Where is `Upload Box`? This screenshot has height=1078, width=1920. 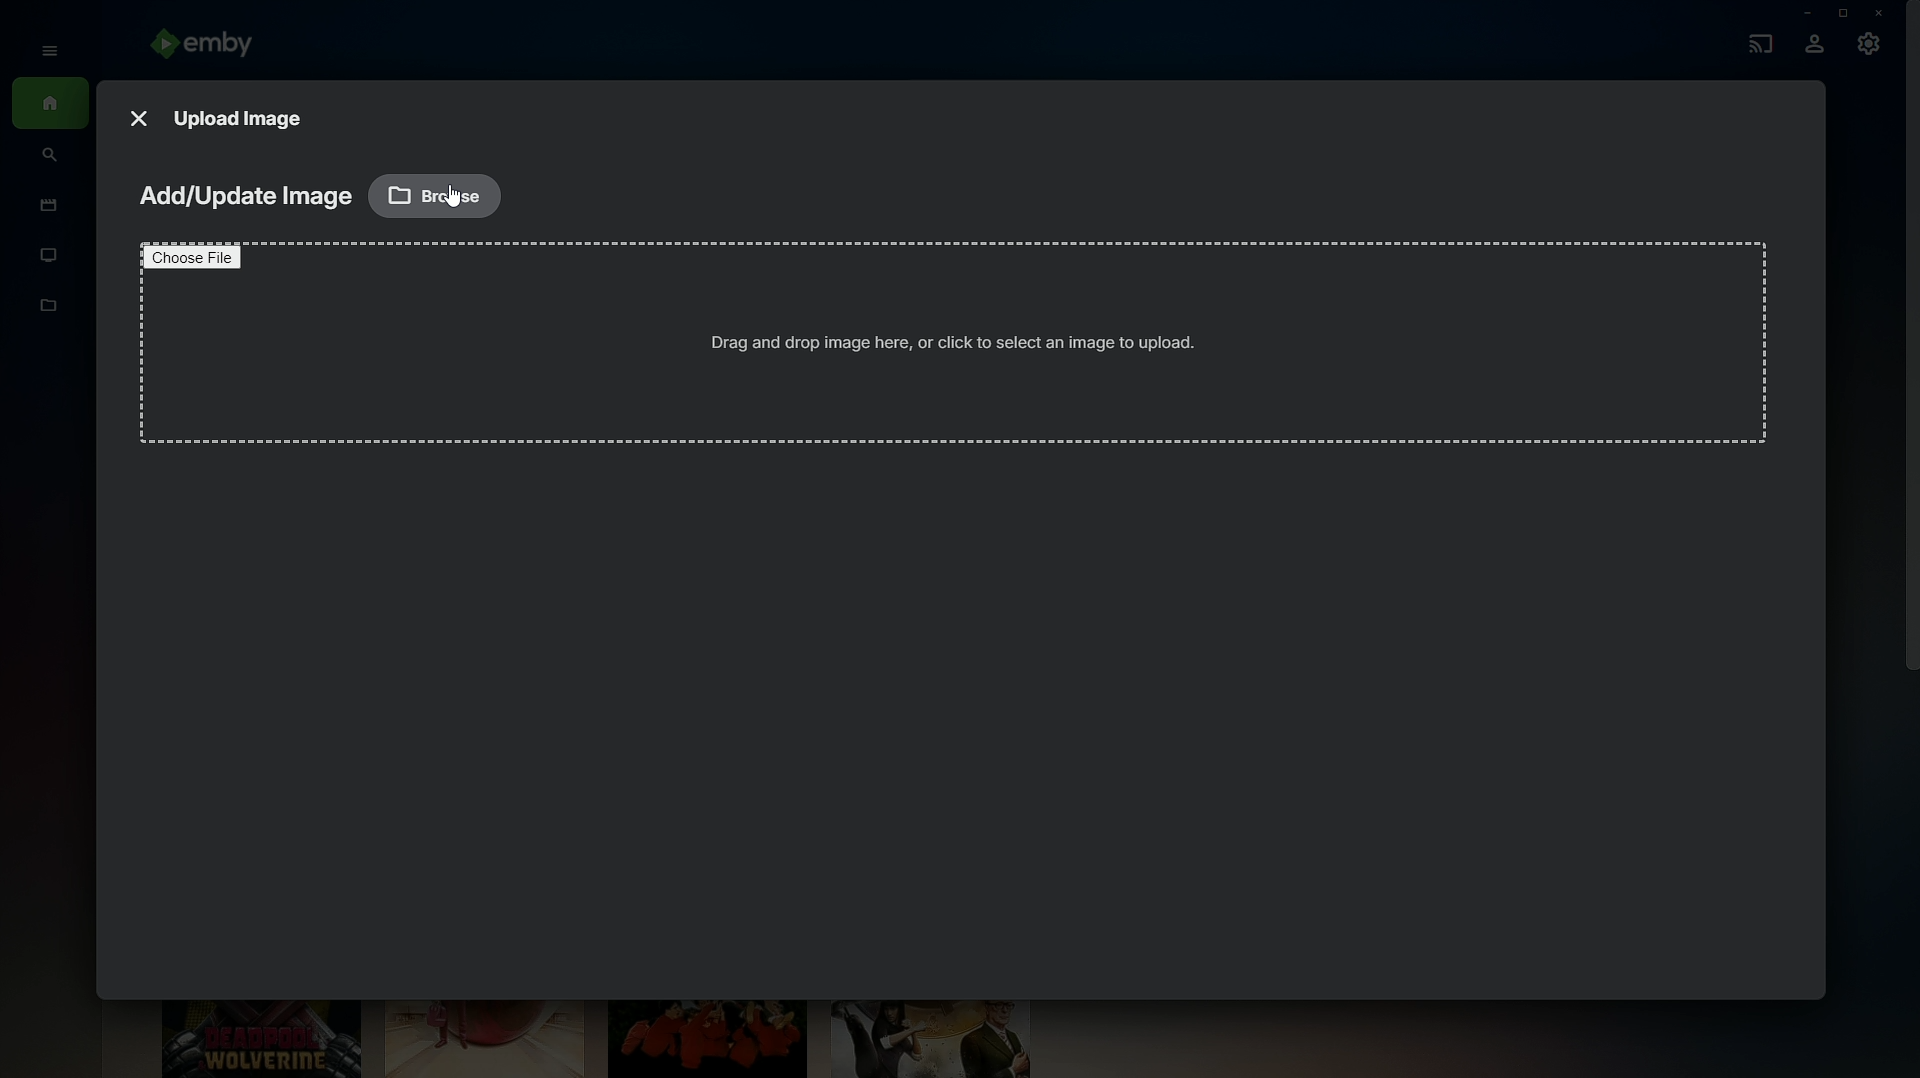
Upload Box is located at coordinates (948, 351).